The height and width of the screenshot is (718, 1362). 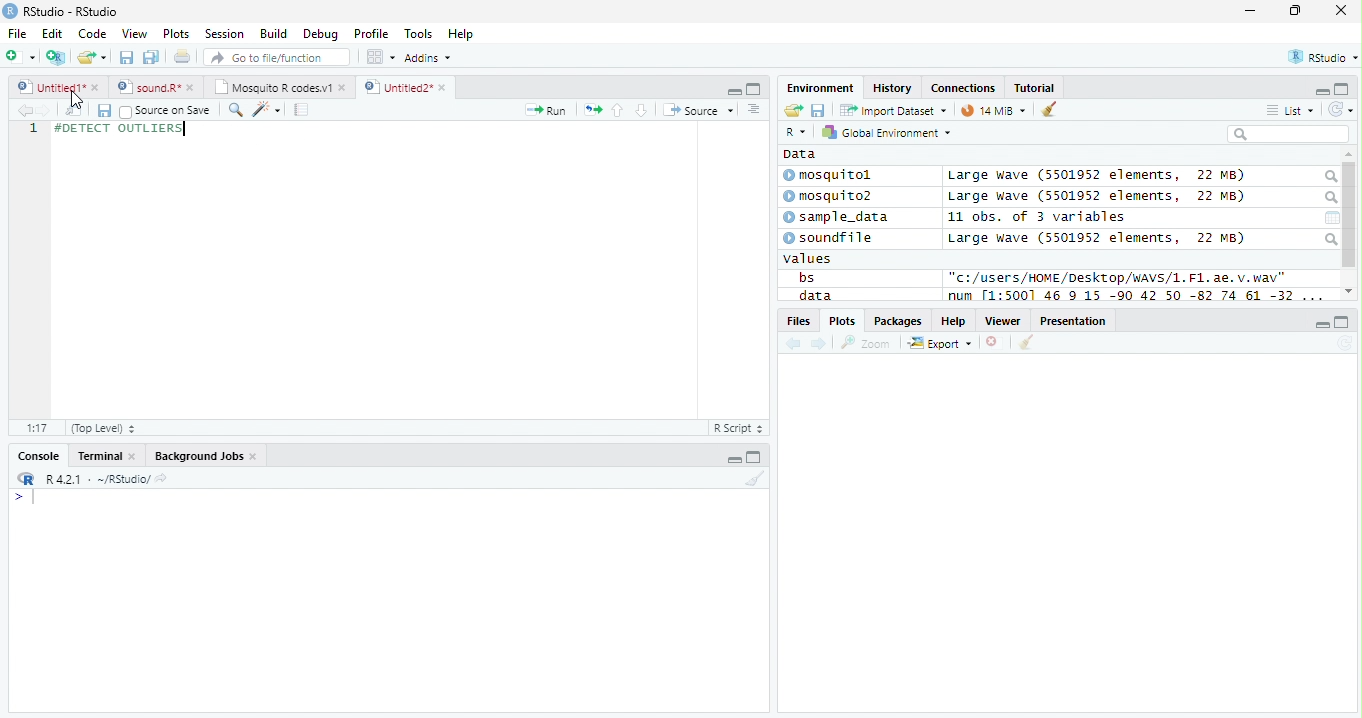 What do you see at coordinates (808, 259) in the screenshot?
I see `values` at bounding box center [808, 259].